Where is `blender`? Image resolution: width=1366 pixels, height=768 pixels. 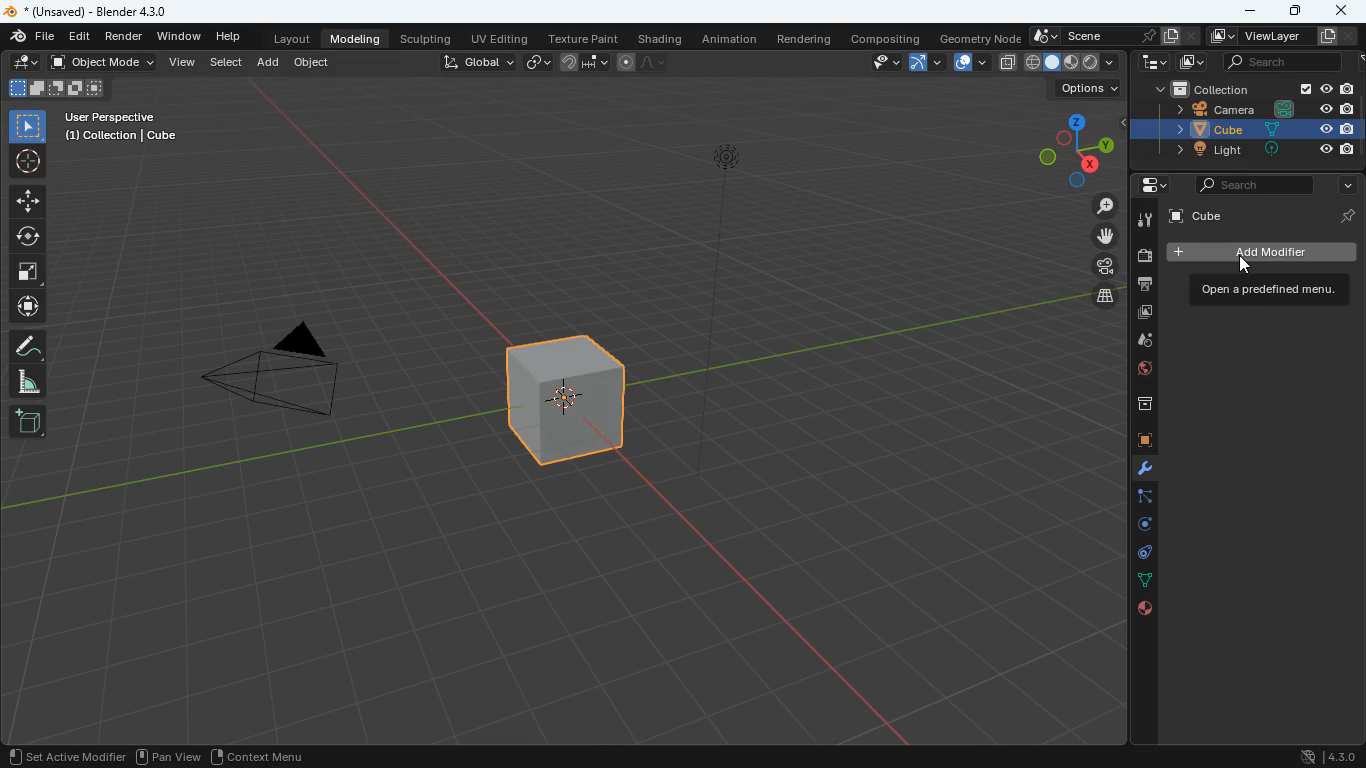 blender is located at coordinates (96, 10).